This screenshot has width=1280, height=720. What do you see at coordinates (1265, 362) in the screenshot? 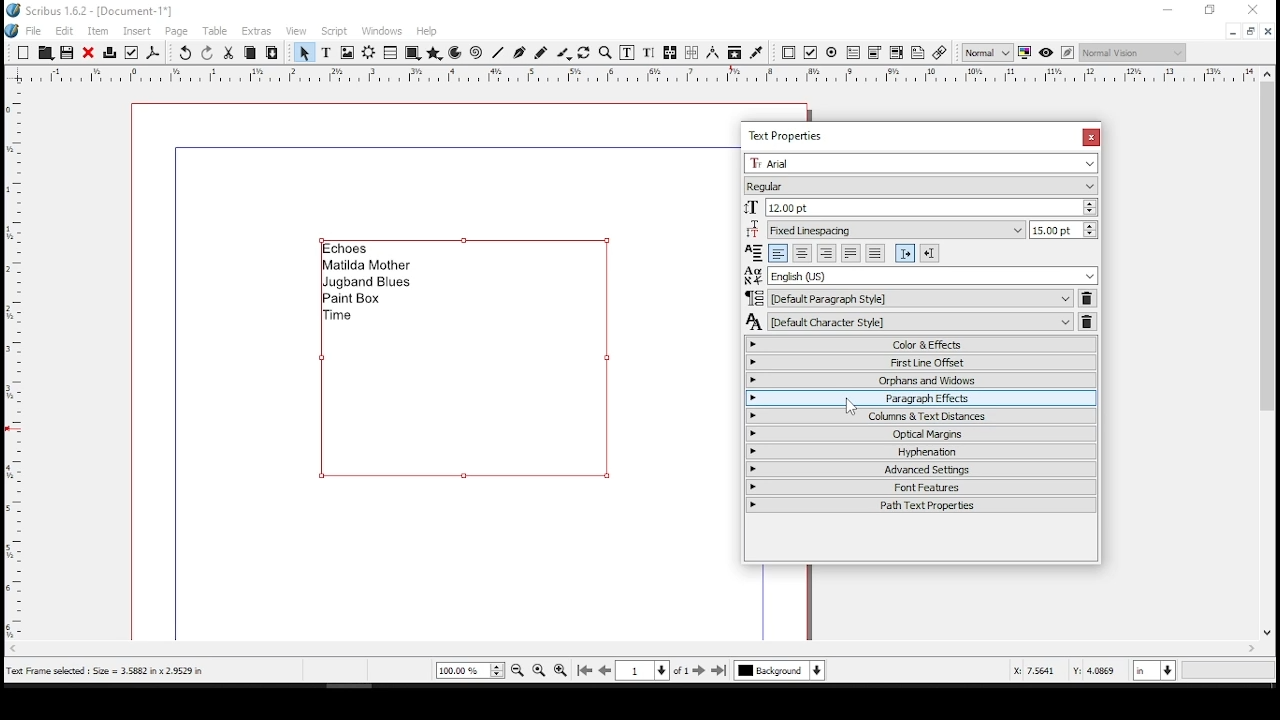
I see `scroll bar` at bounding box center [1265, 362].